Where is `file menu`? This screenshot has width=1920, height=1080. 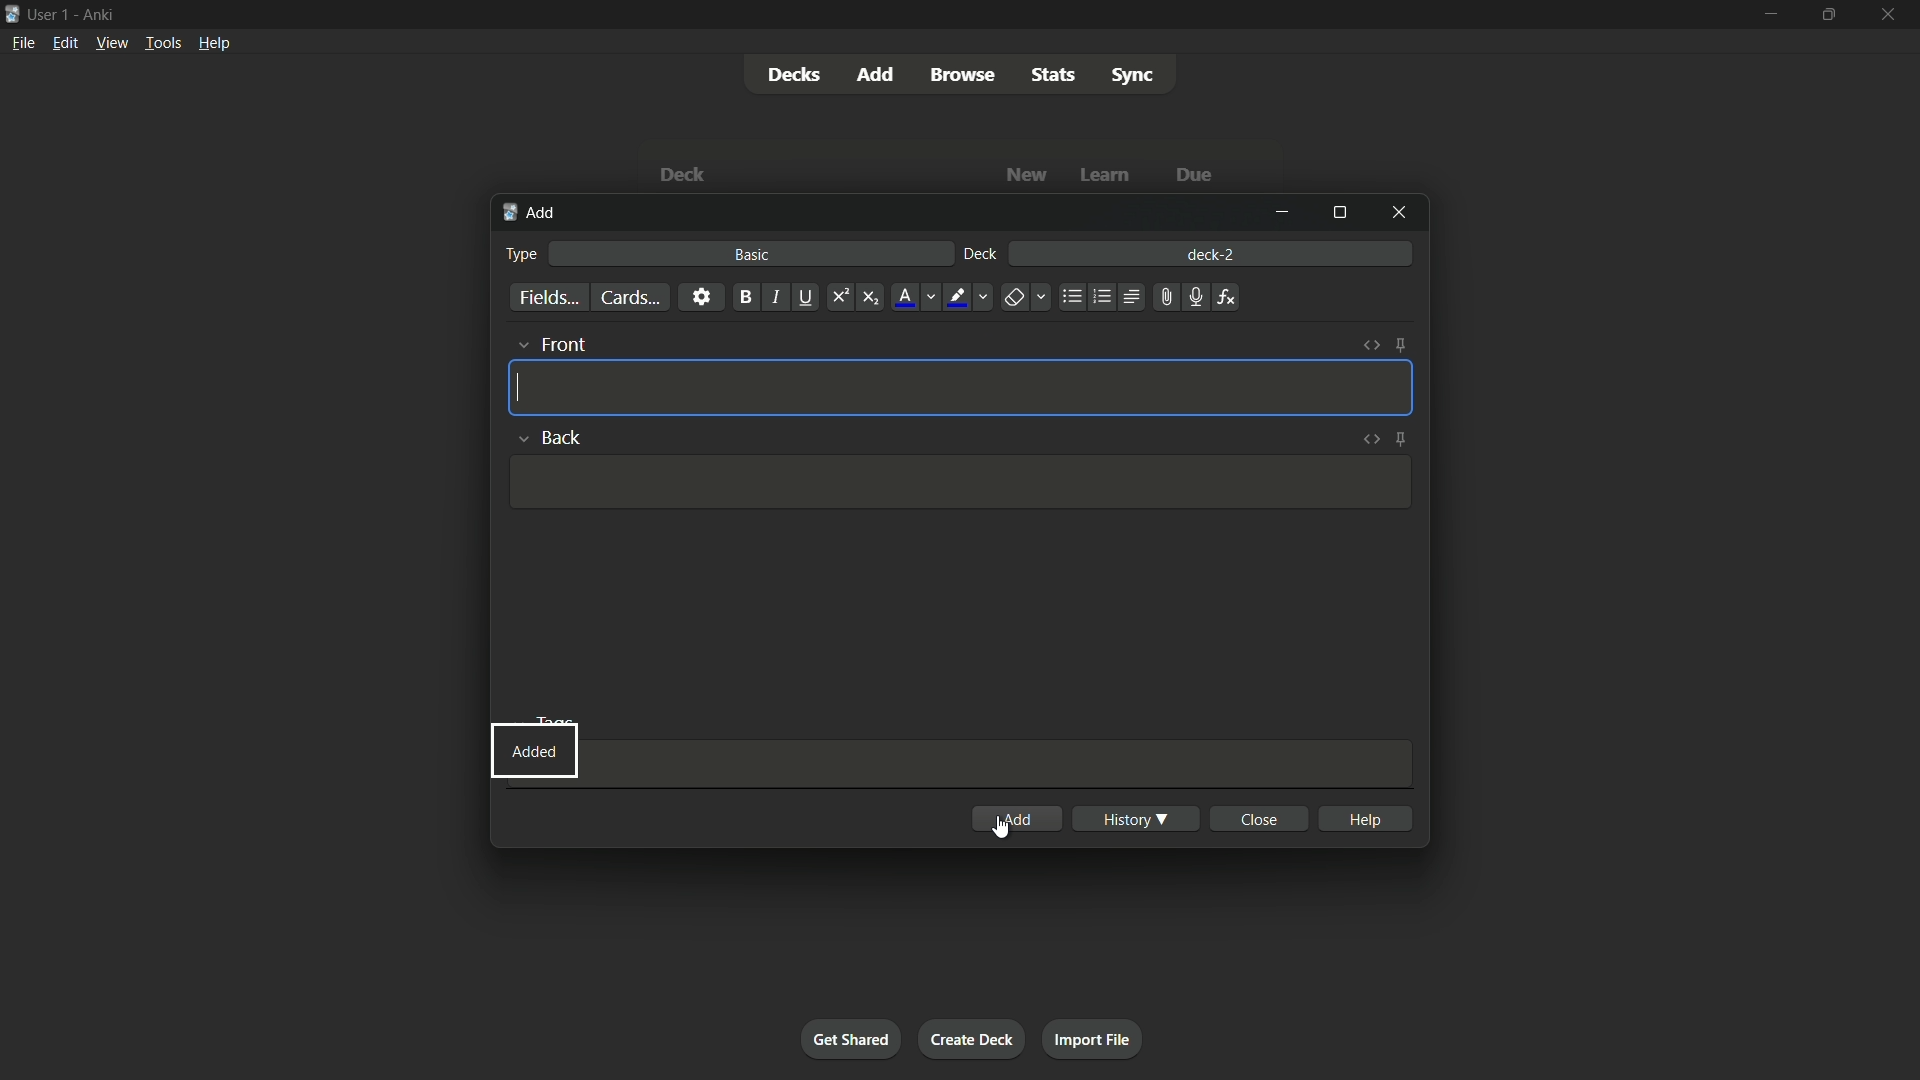 file menu is located at coordinates (21, 43).